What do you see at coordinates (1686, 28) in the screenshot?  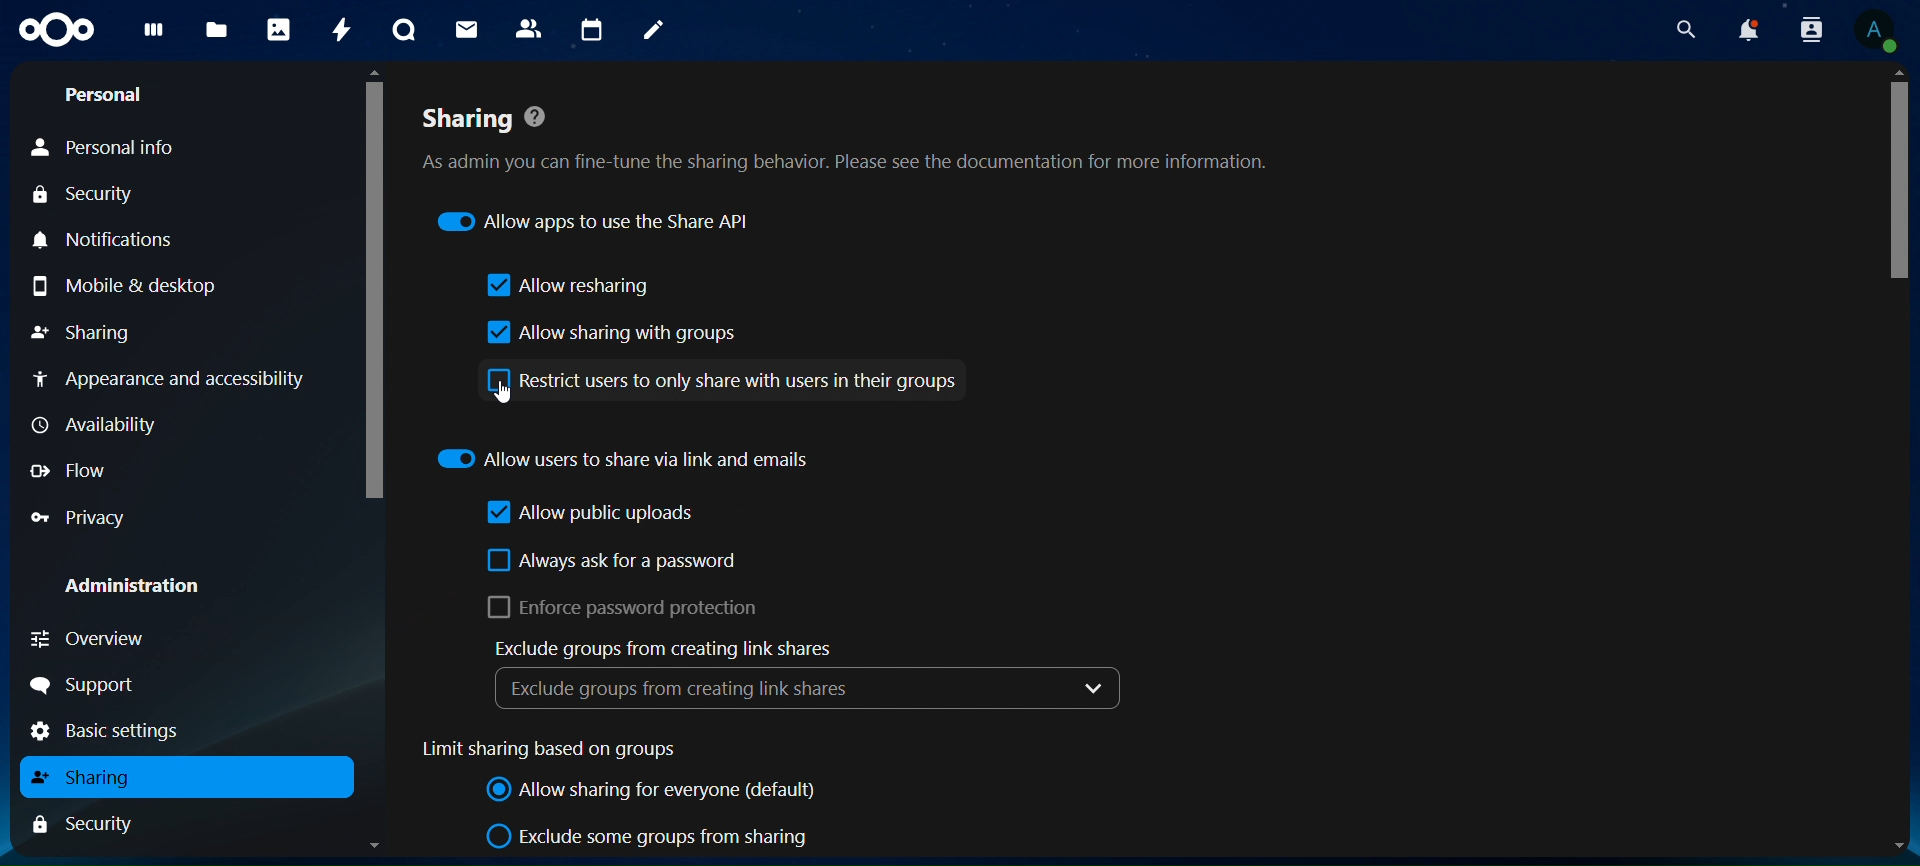 I see `search` at bounding box center [1686, 28].